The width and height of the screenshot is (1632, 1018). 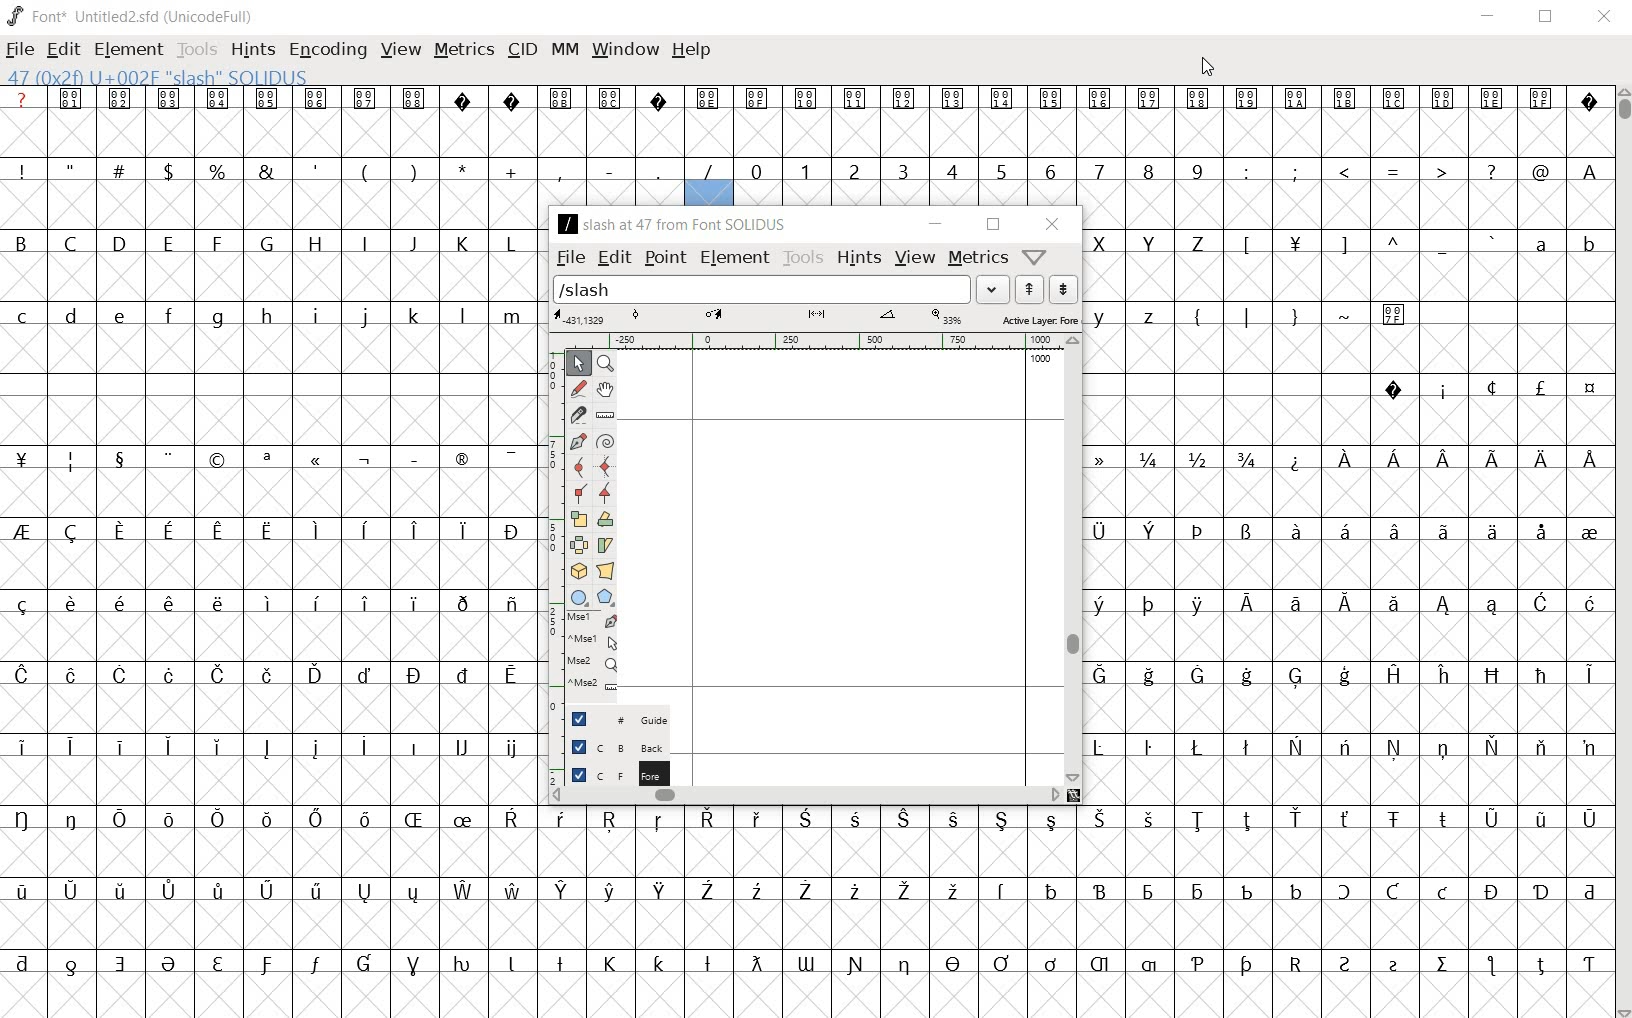 What do you see at coordinates (1037, 256) in the screenshot?
I see `Help/Window` at bounding box center [1037, 256].